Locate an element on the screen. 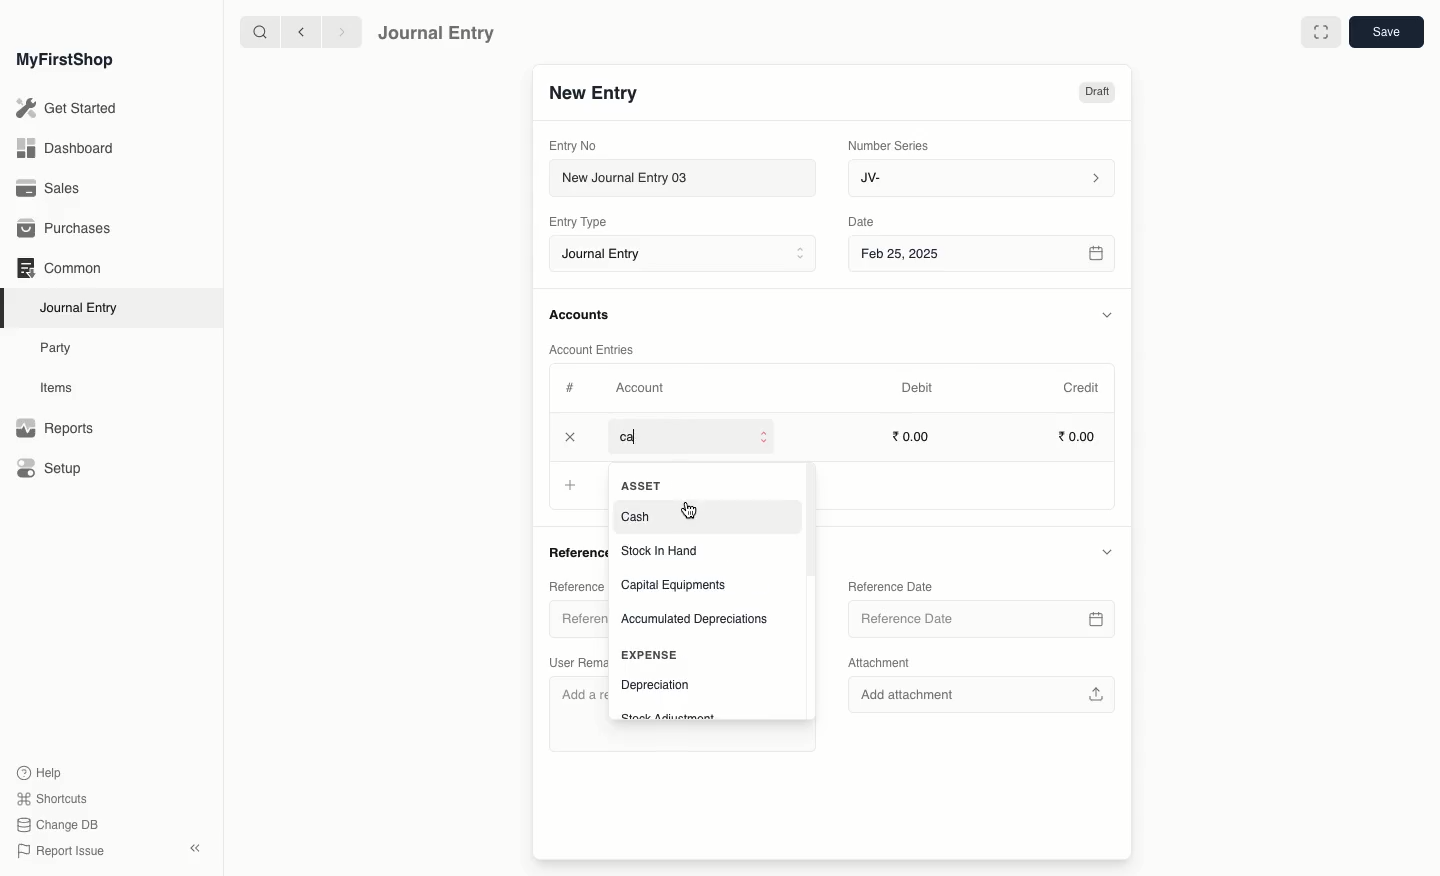 The image size is (1440, 876). Debit is located at coordinates (917, 387).